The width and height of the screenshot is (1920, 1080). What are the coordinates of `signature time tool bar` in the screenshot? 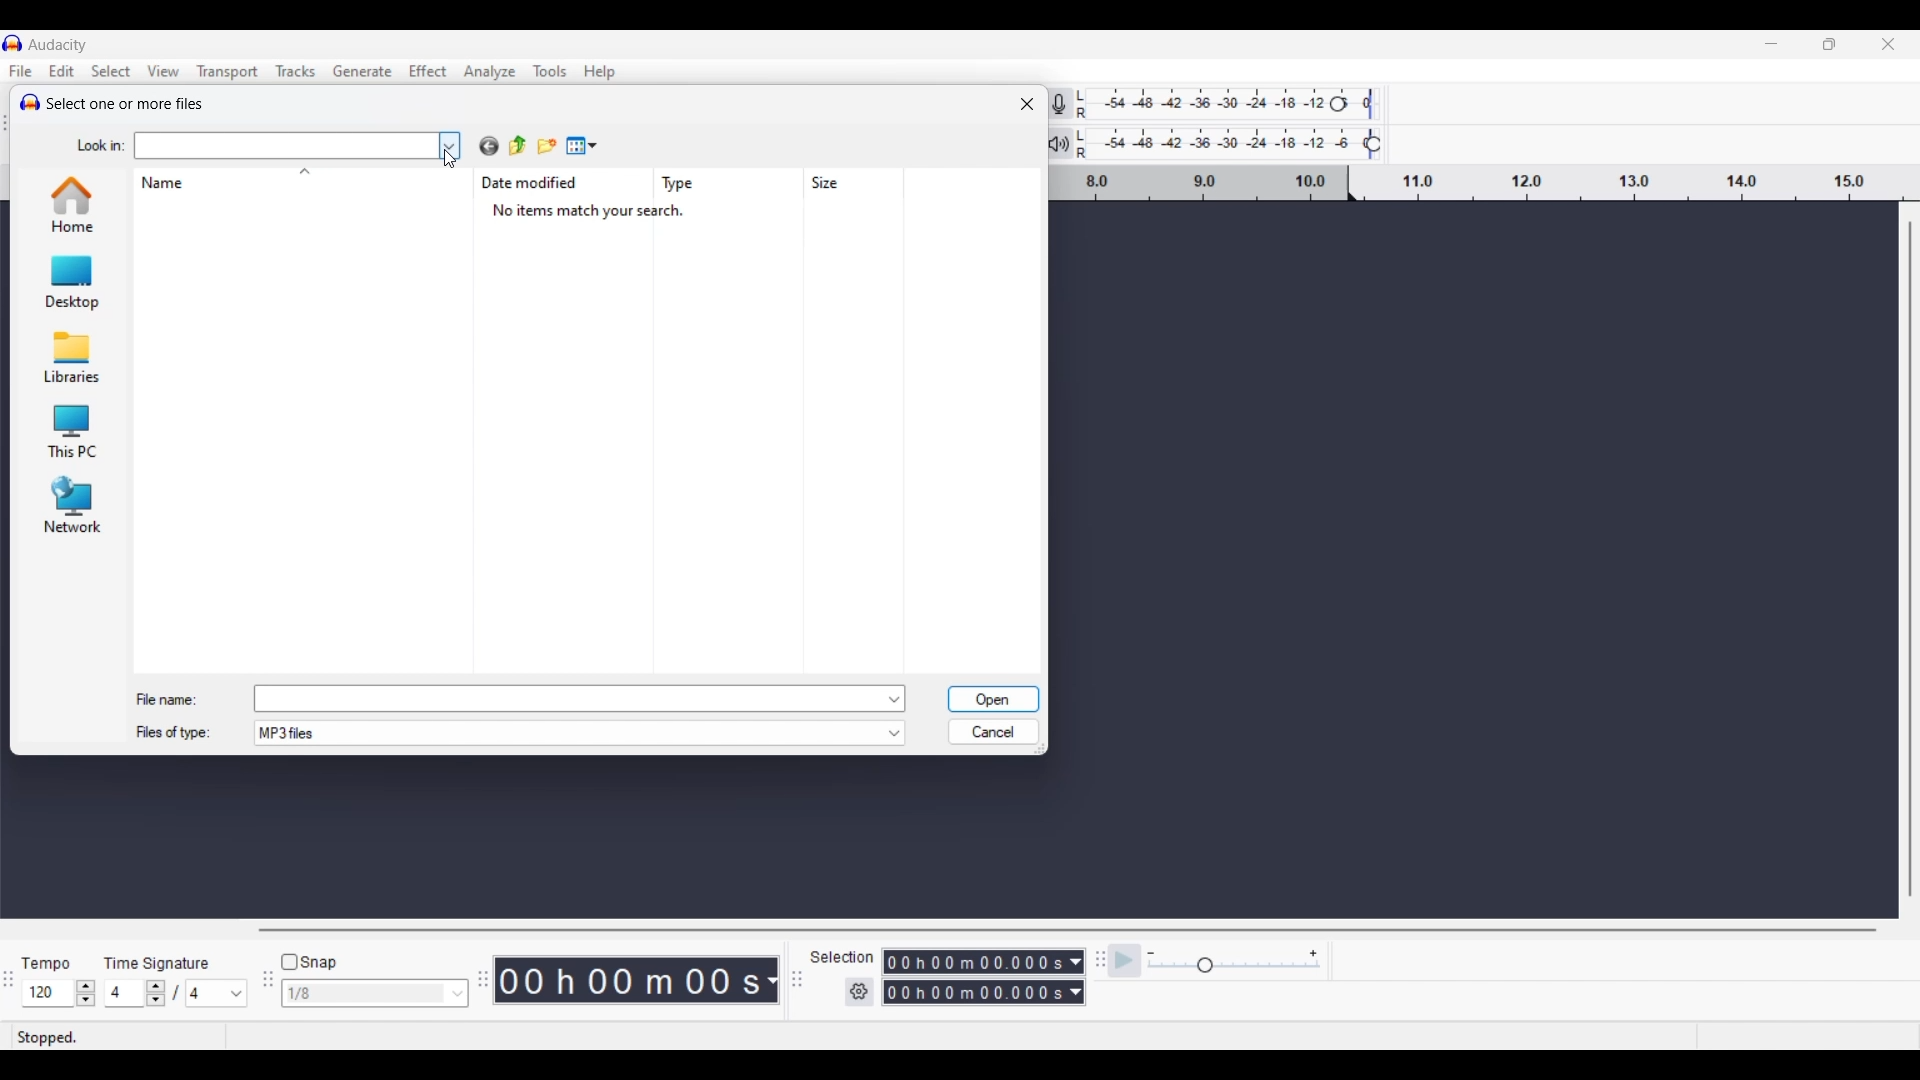 It's located at (8, 981).